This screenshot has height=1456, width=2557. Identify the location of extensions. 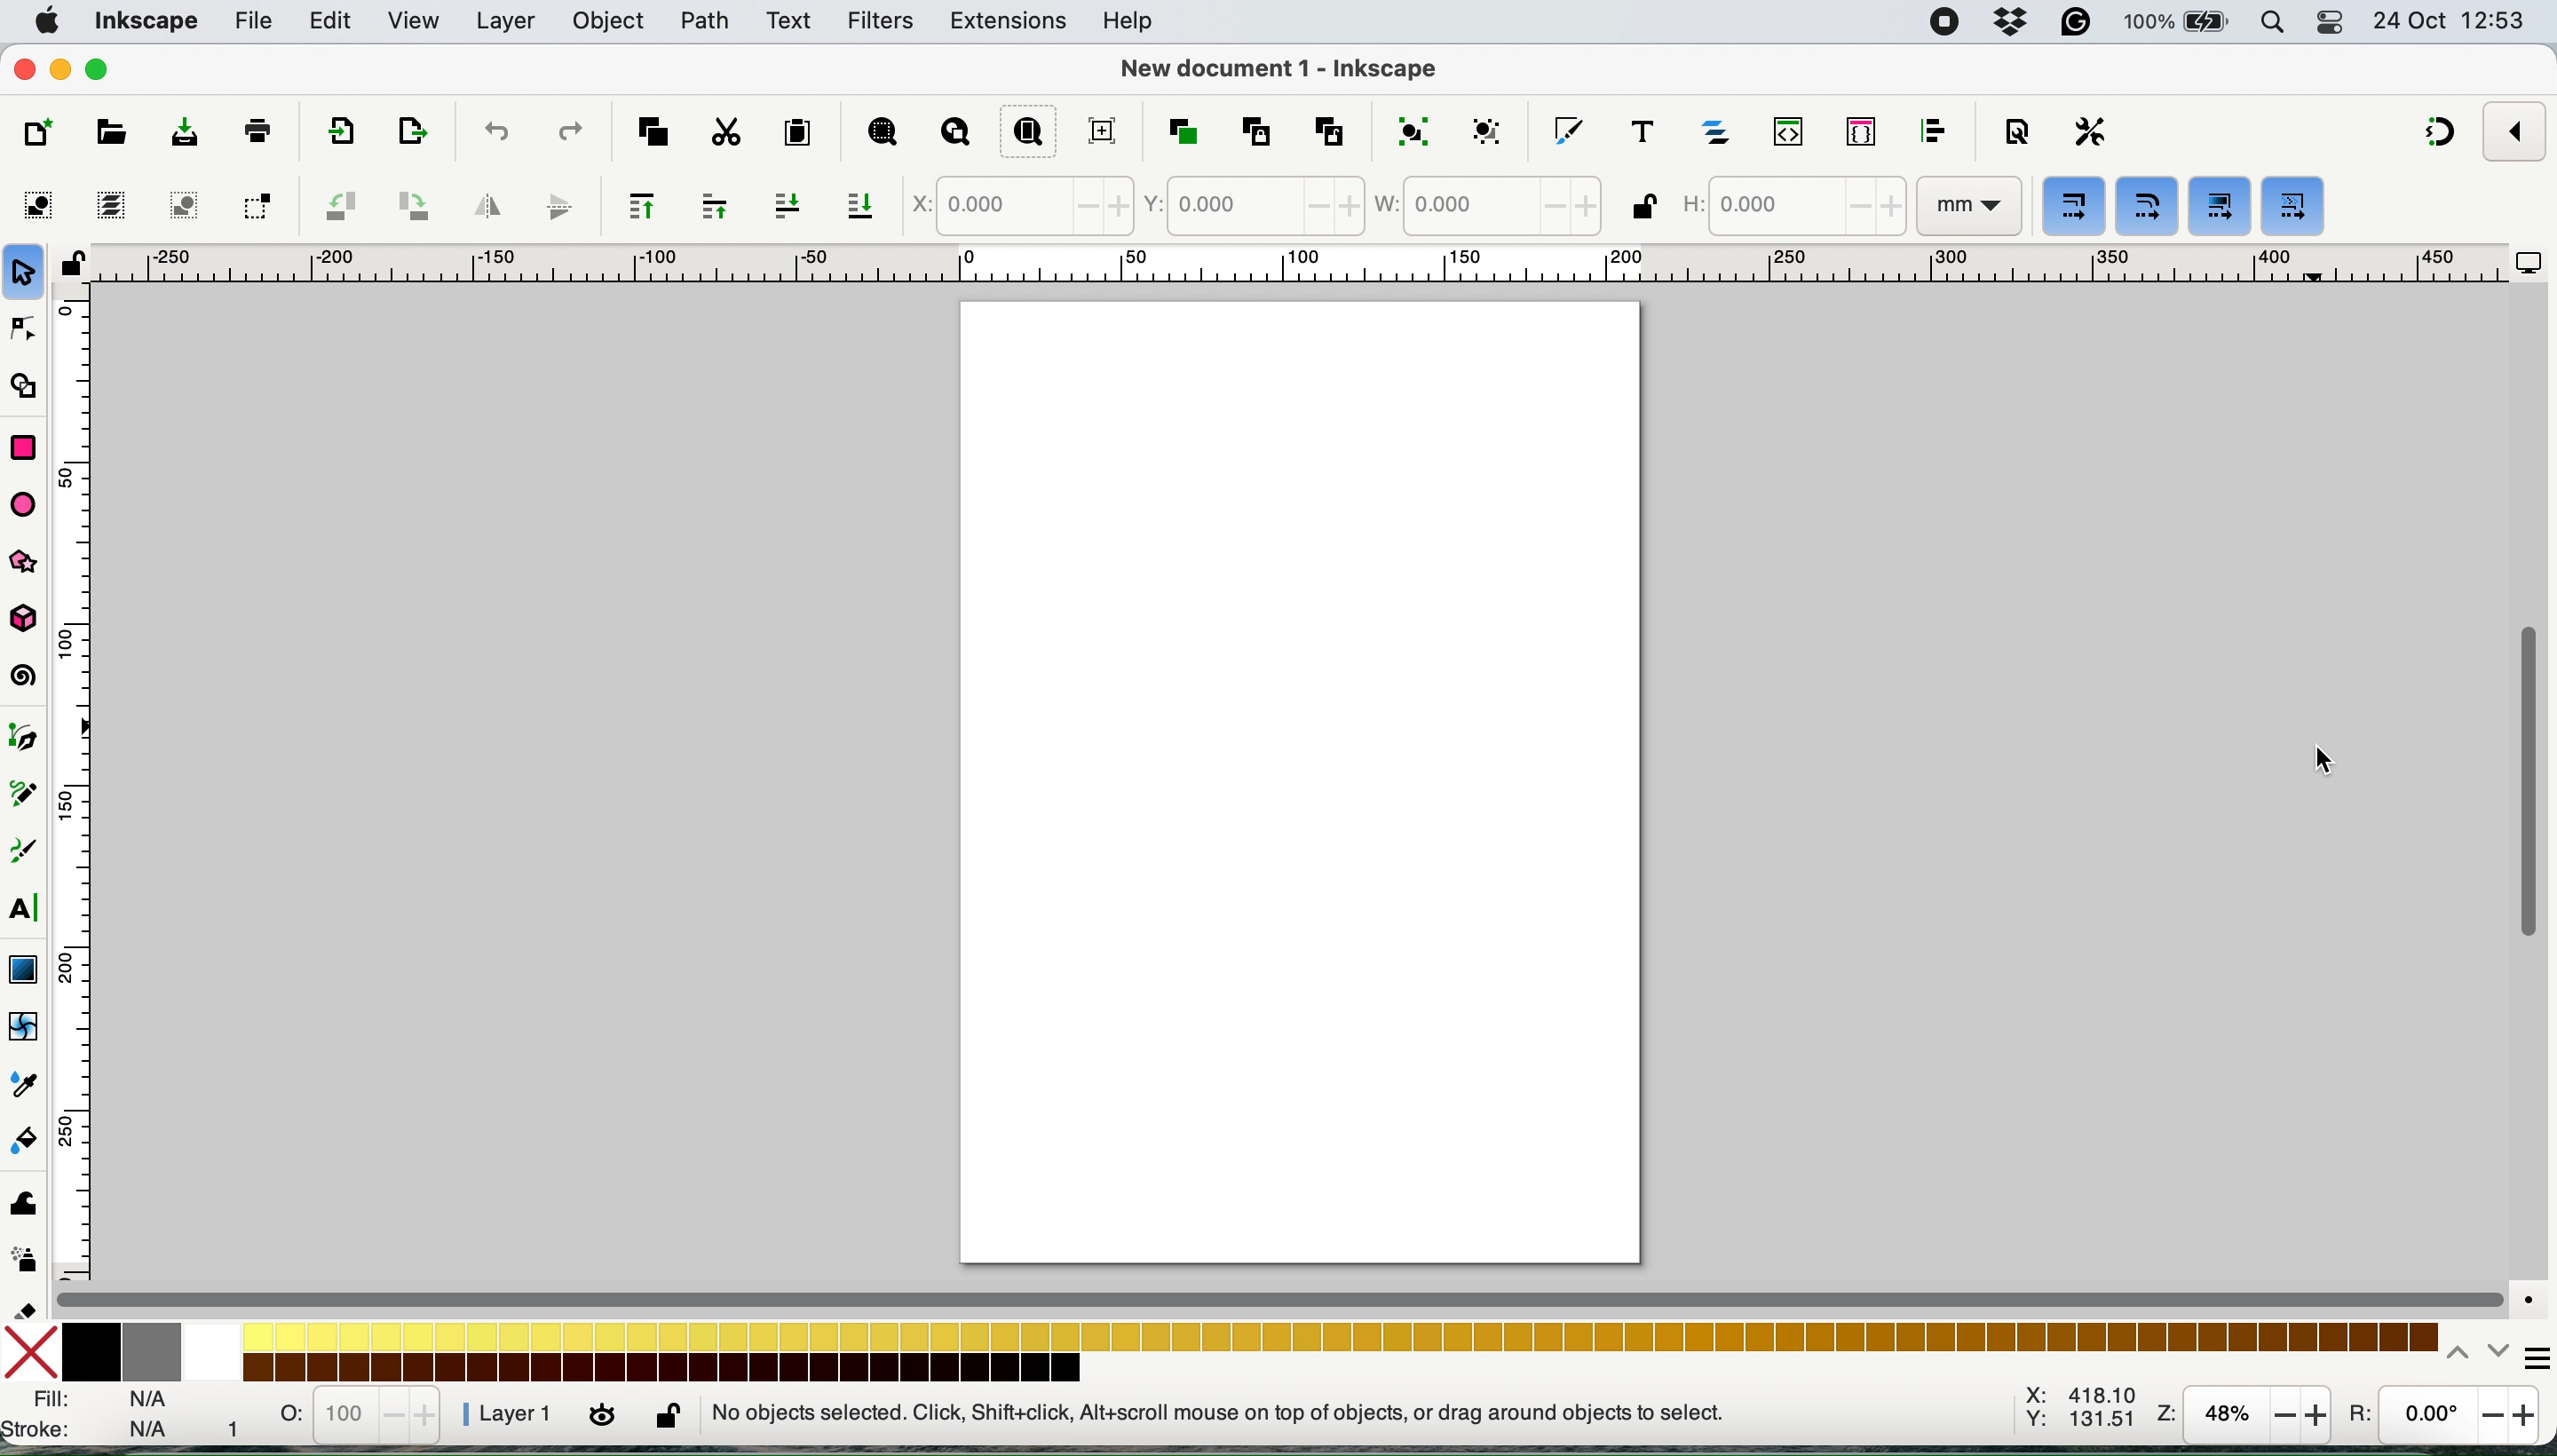
(1009, 22).